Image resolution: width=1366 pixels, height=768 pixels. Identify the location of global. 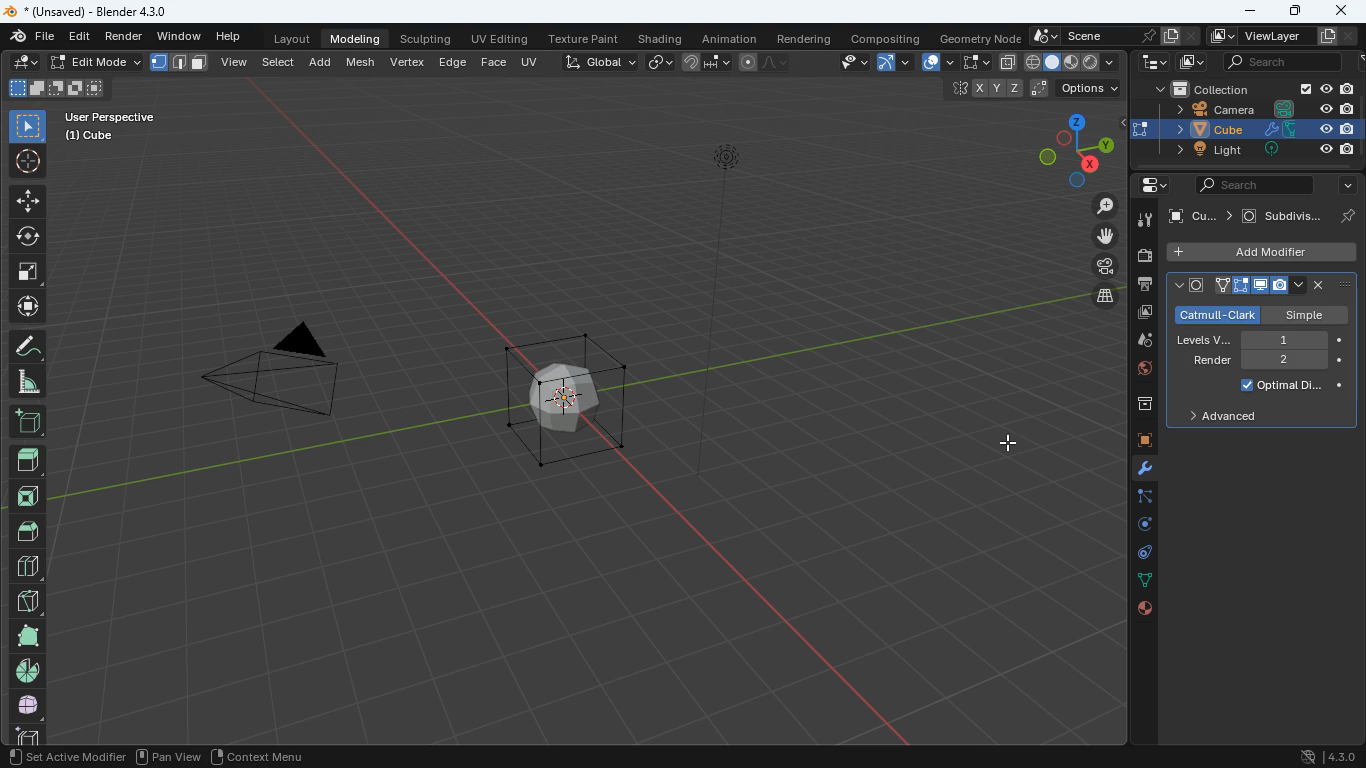
(592, 63).